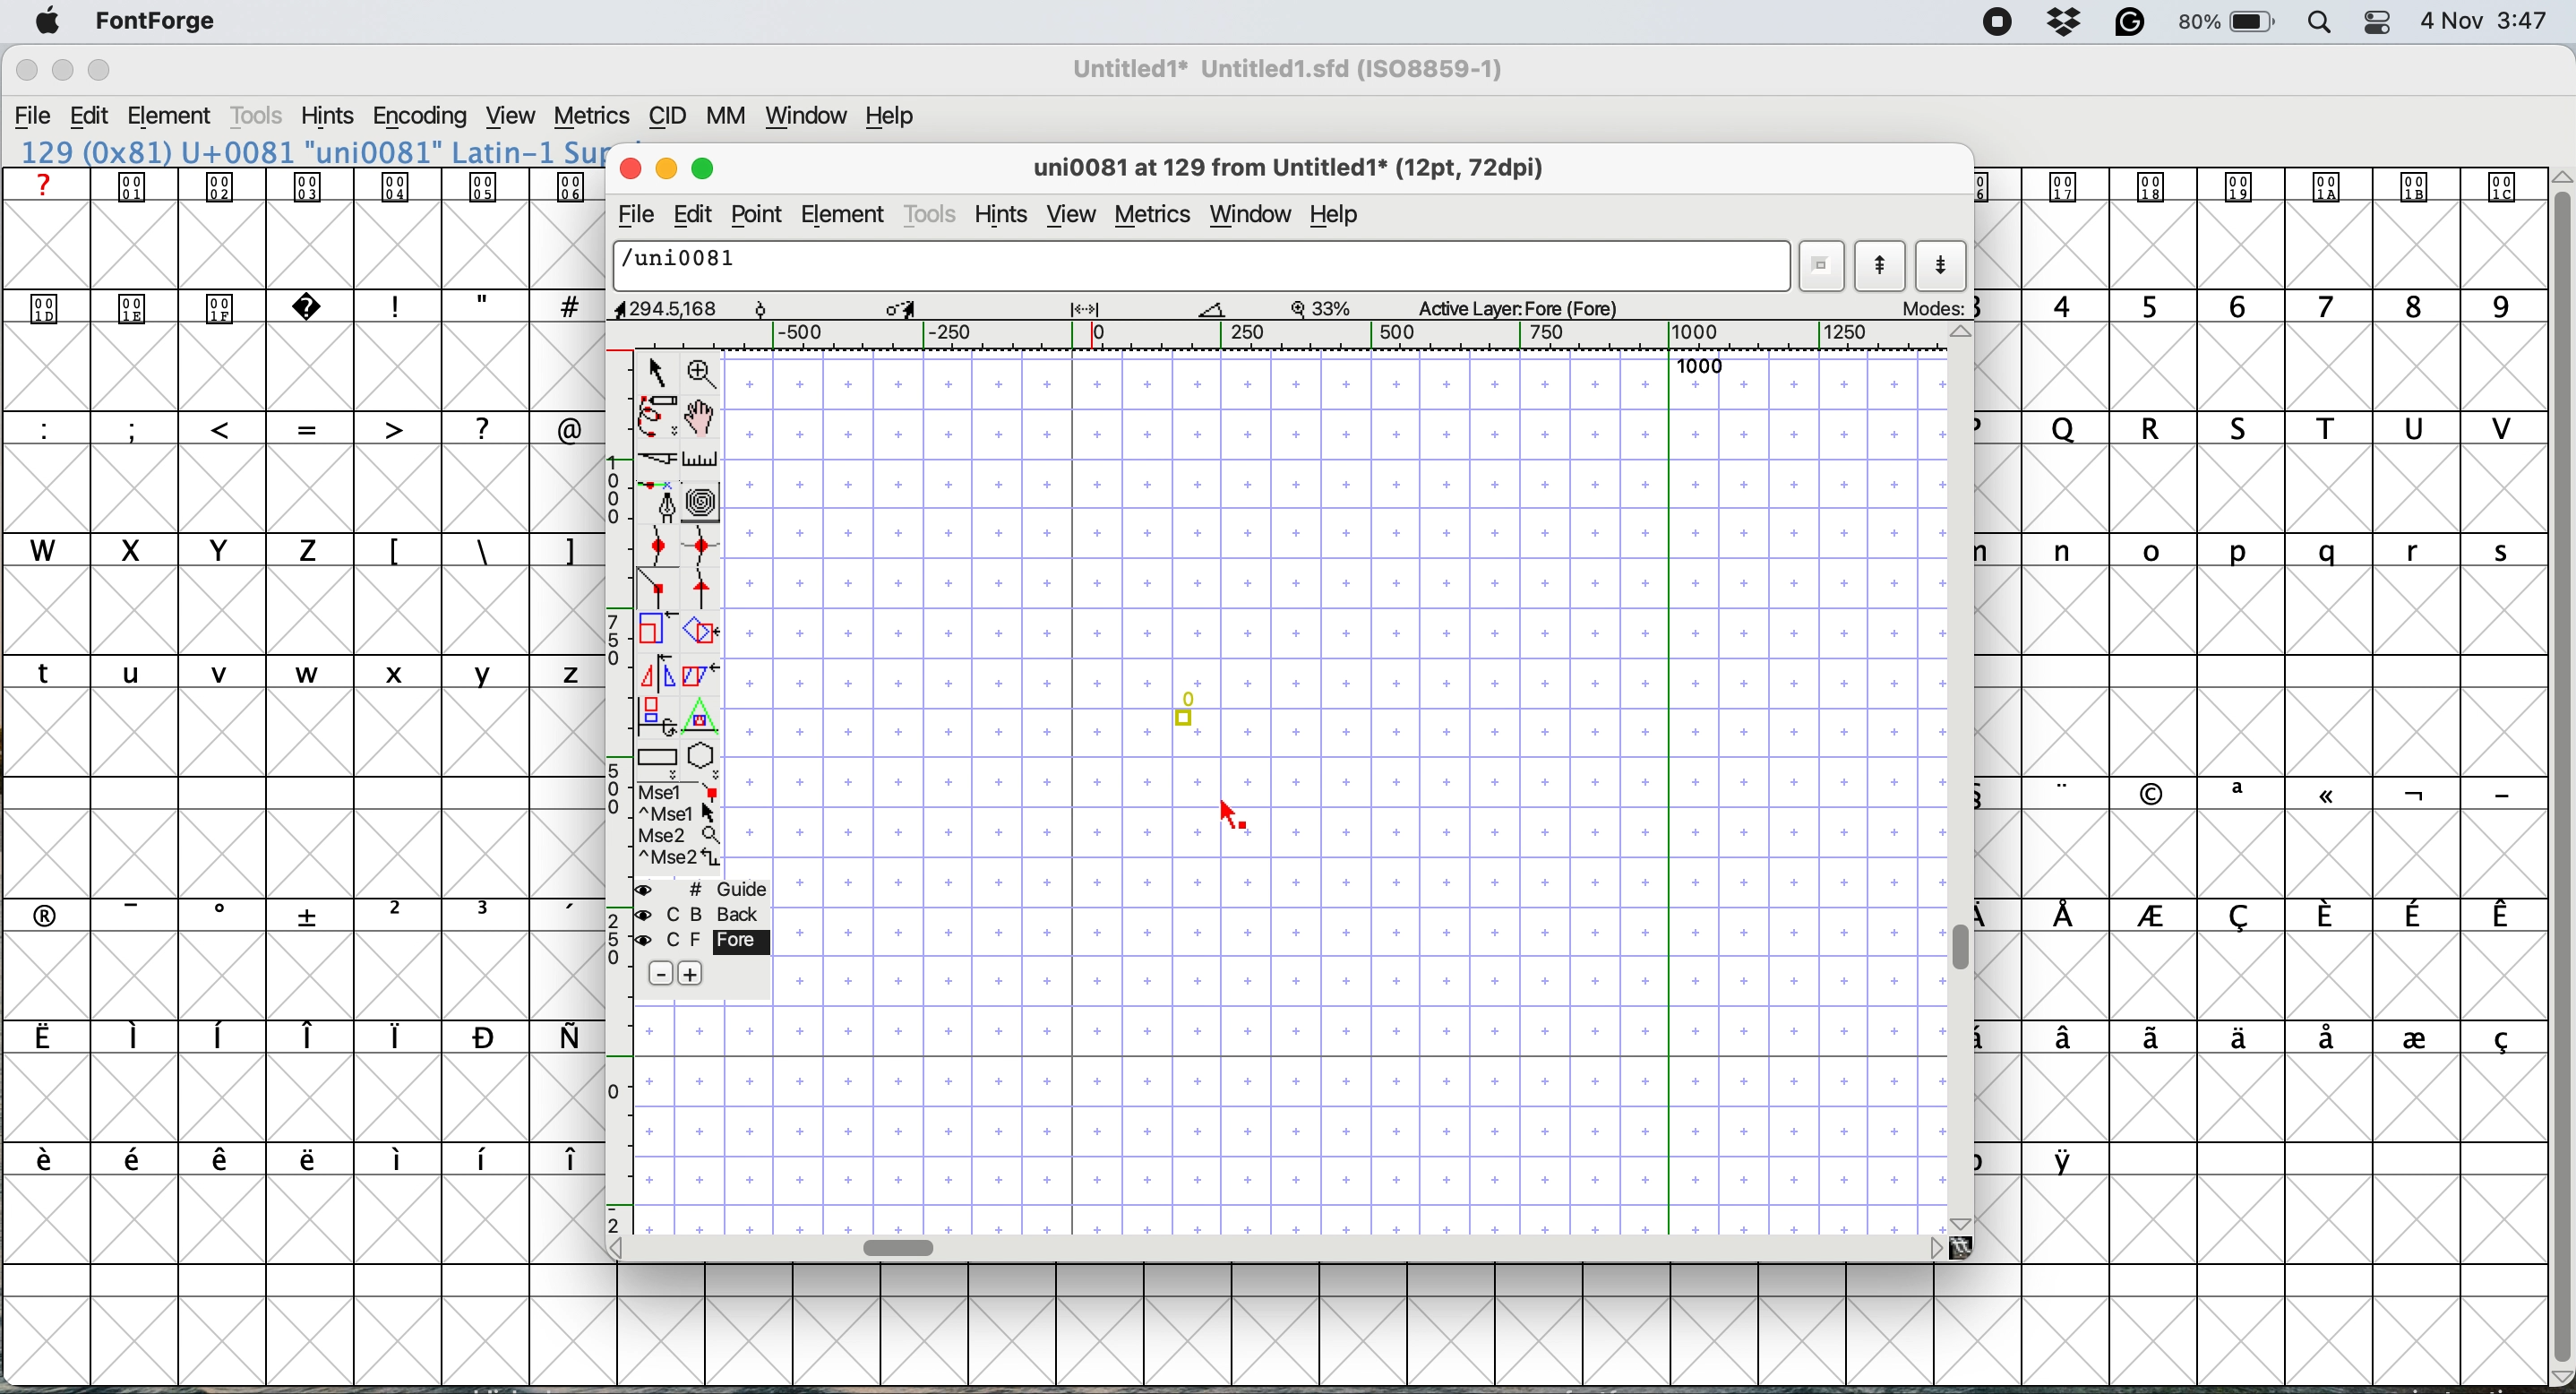  What do you see at coordinates (1003, 213) in the screenshot?
I see `hints` at bounding box center [1003, 213].